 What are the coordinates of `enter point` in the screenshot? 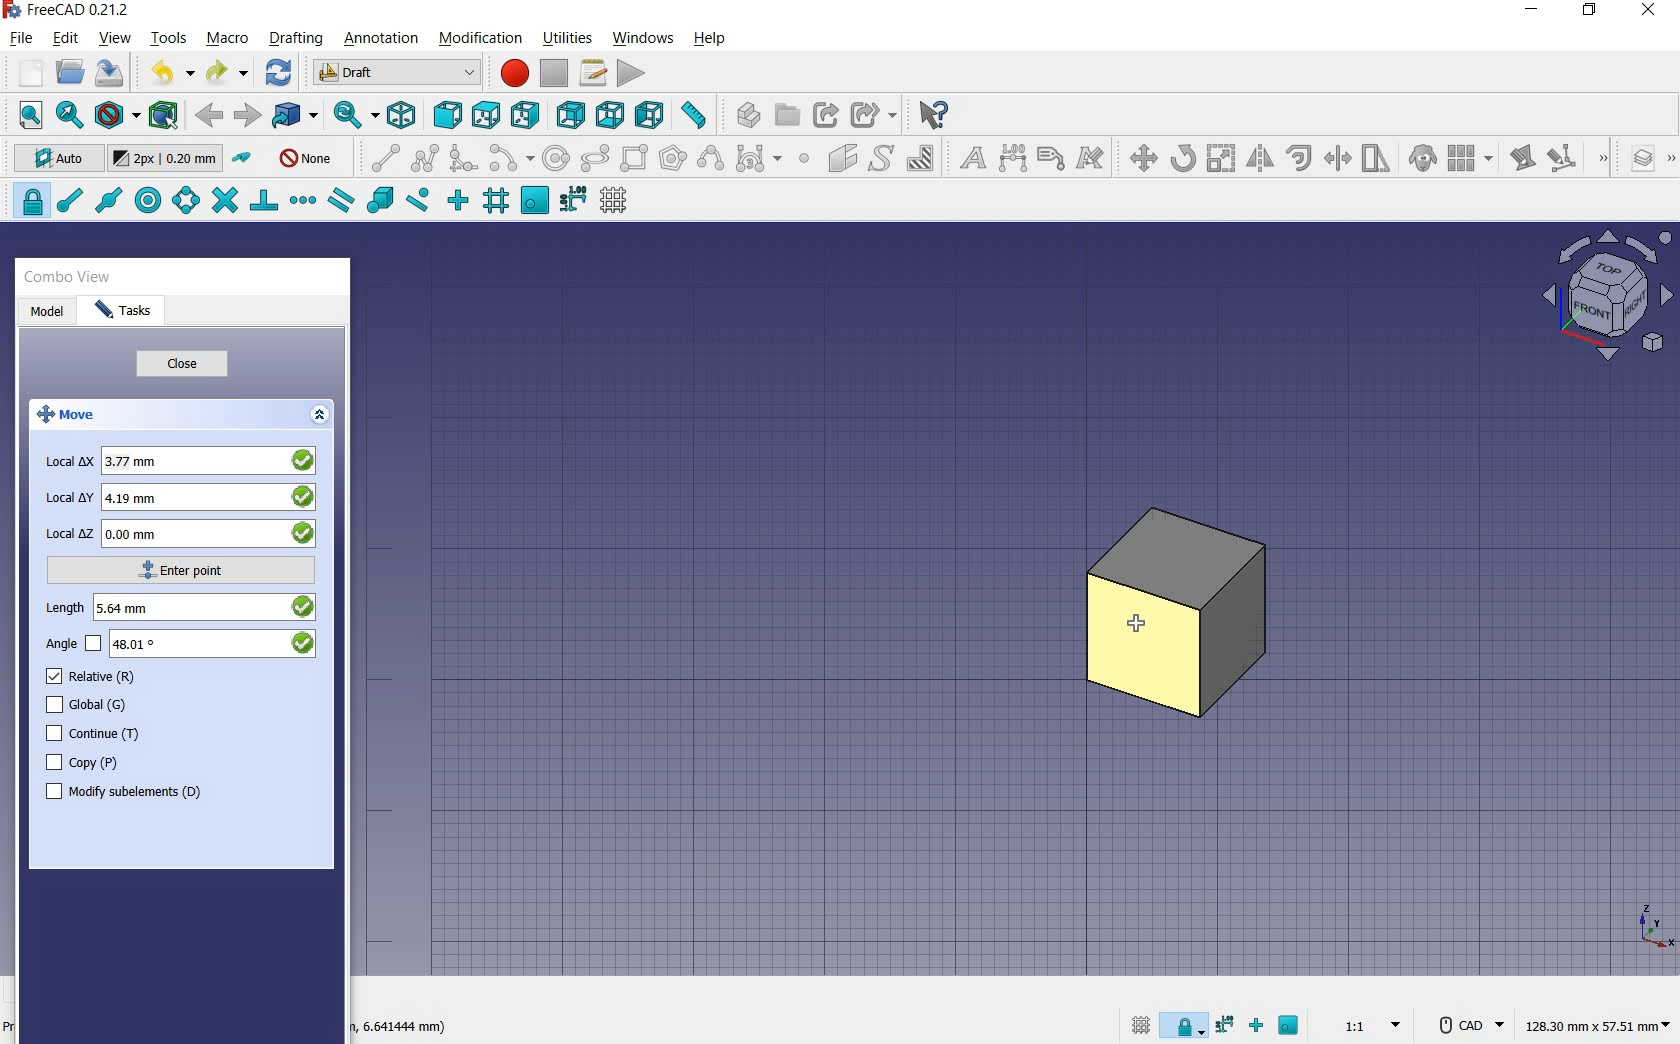 It's located at (182, 570).